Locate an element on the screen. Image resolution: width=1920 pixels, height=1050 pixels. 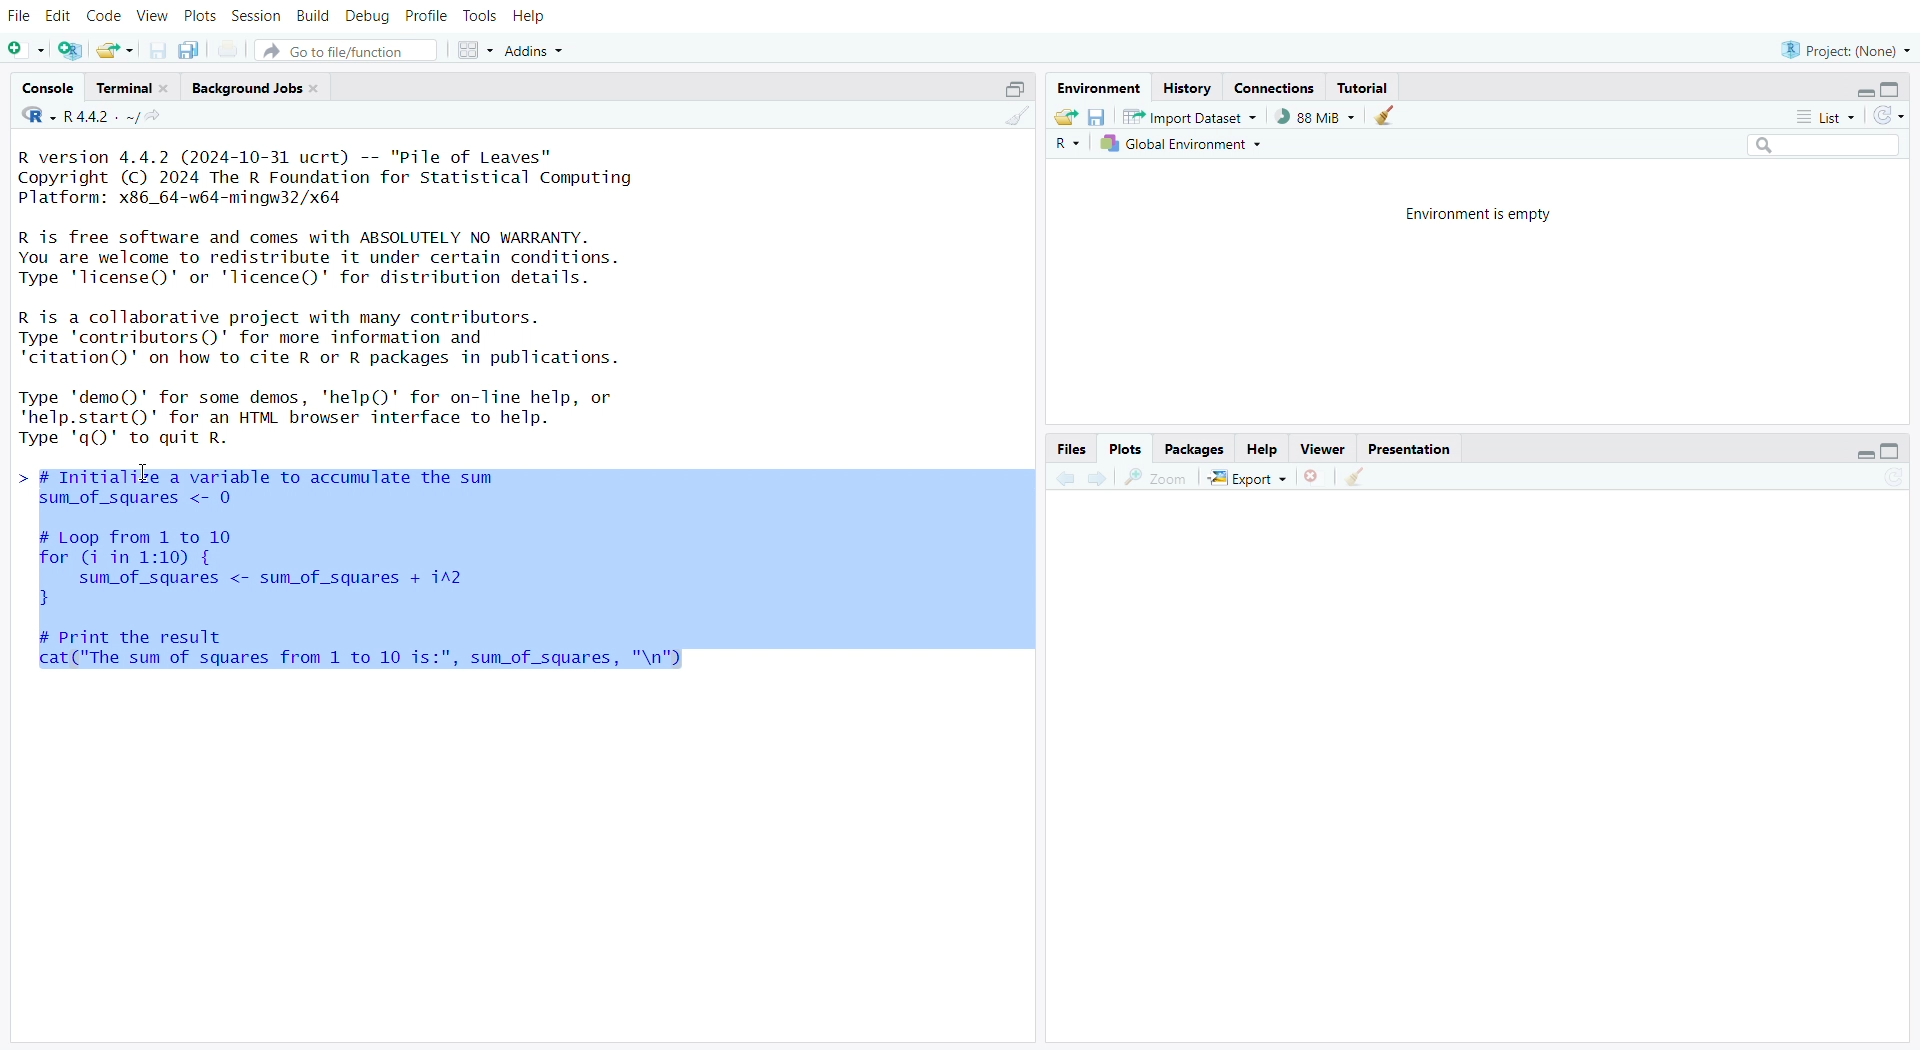
background jobs is located at coordinates (260, 88).